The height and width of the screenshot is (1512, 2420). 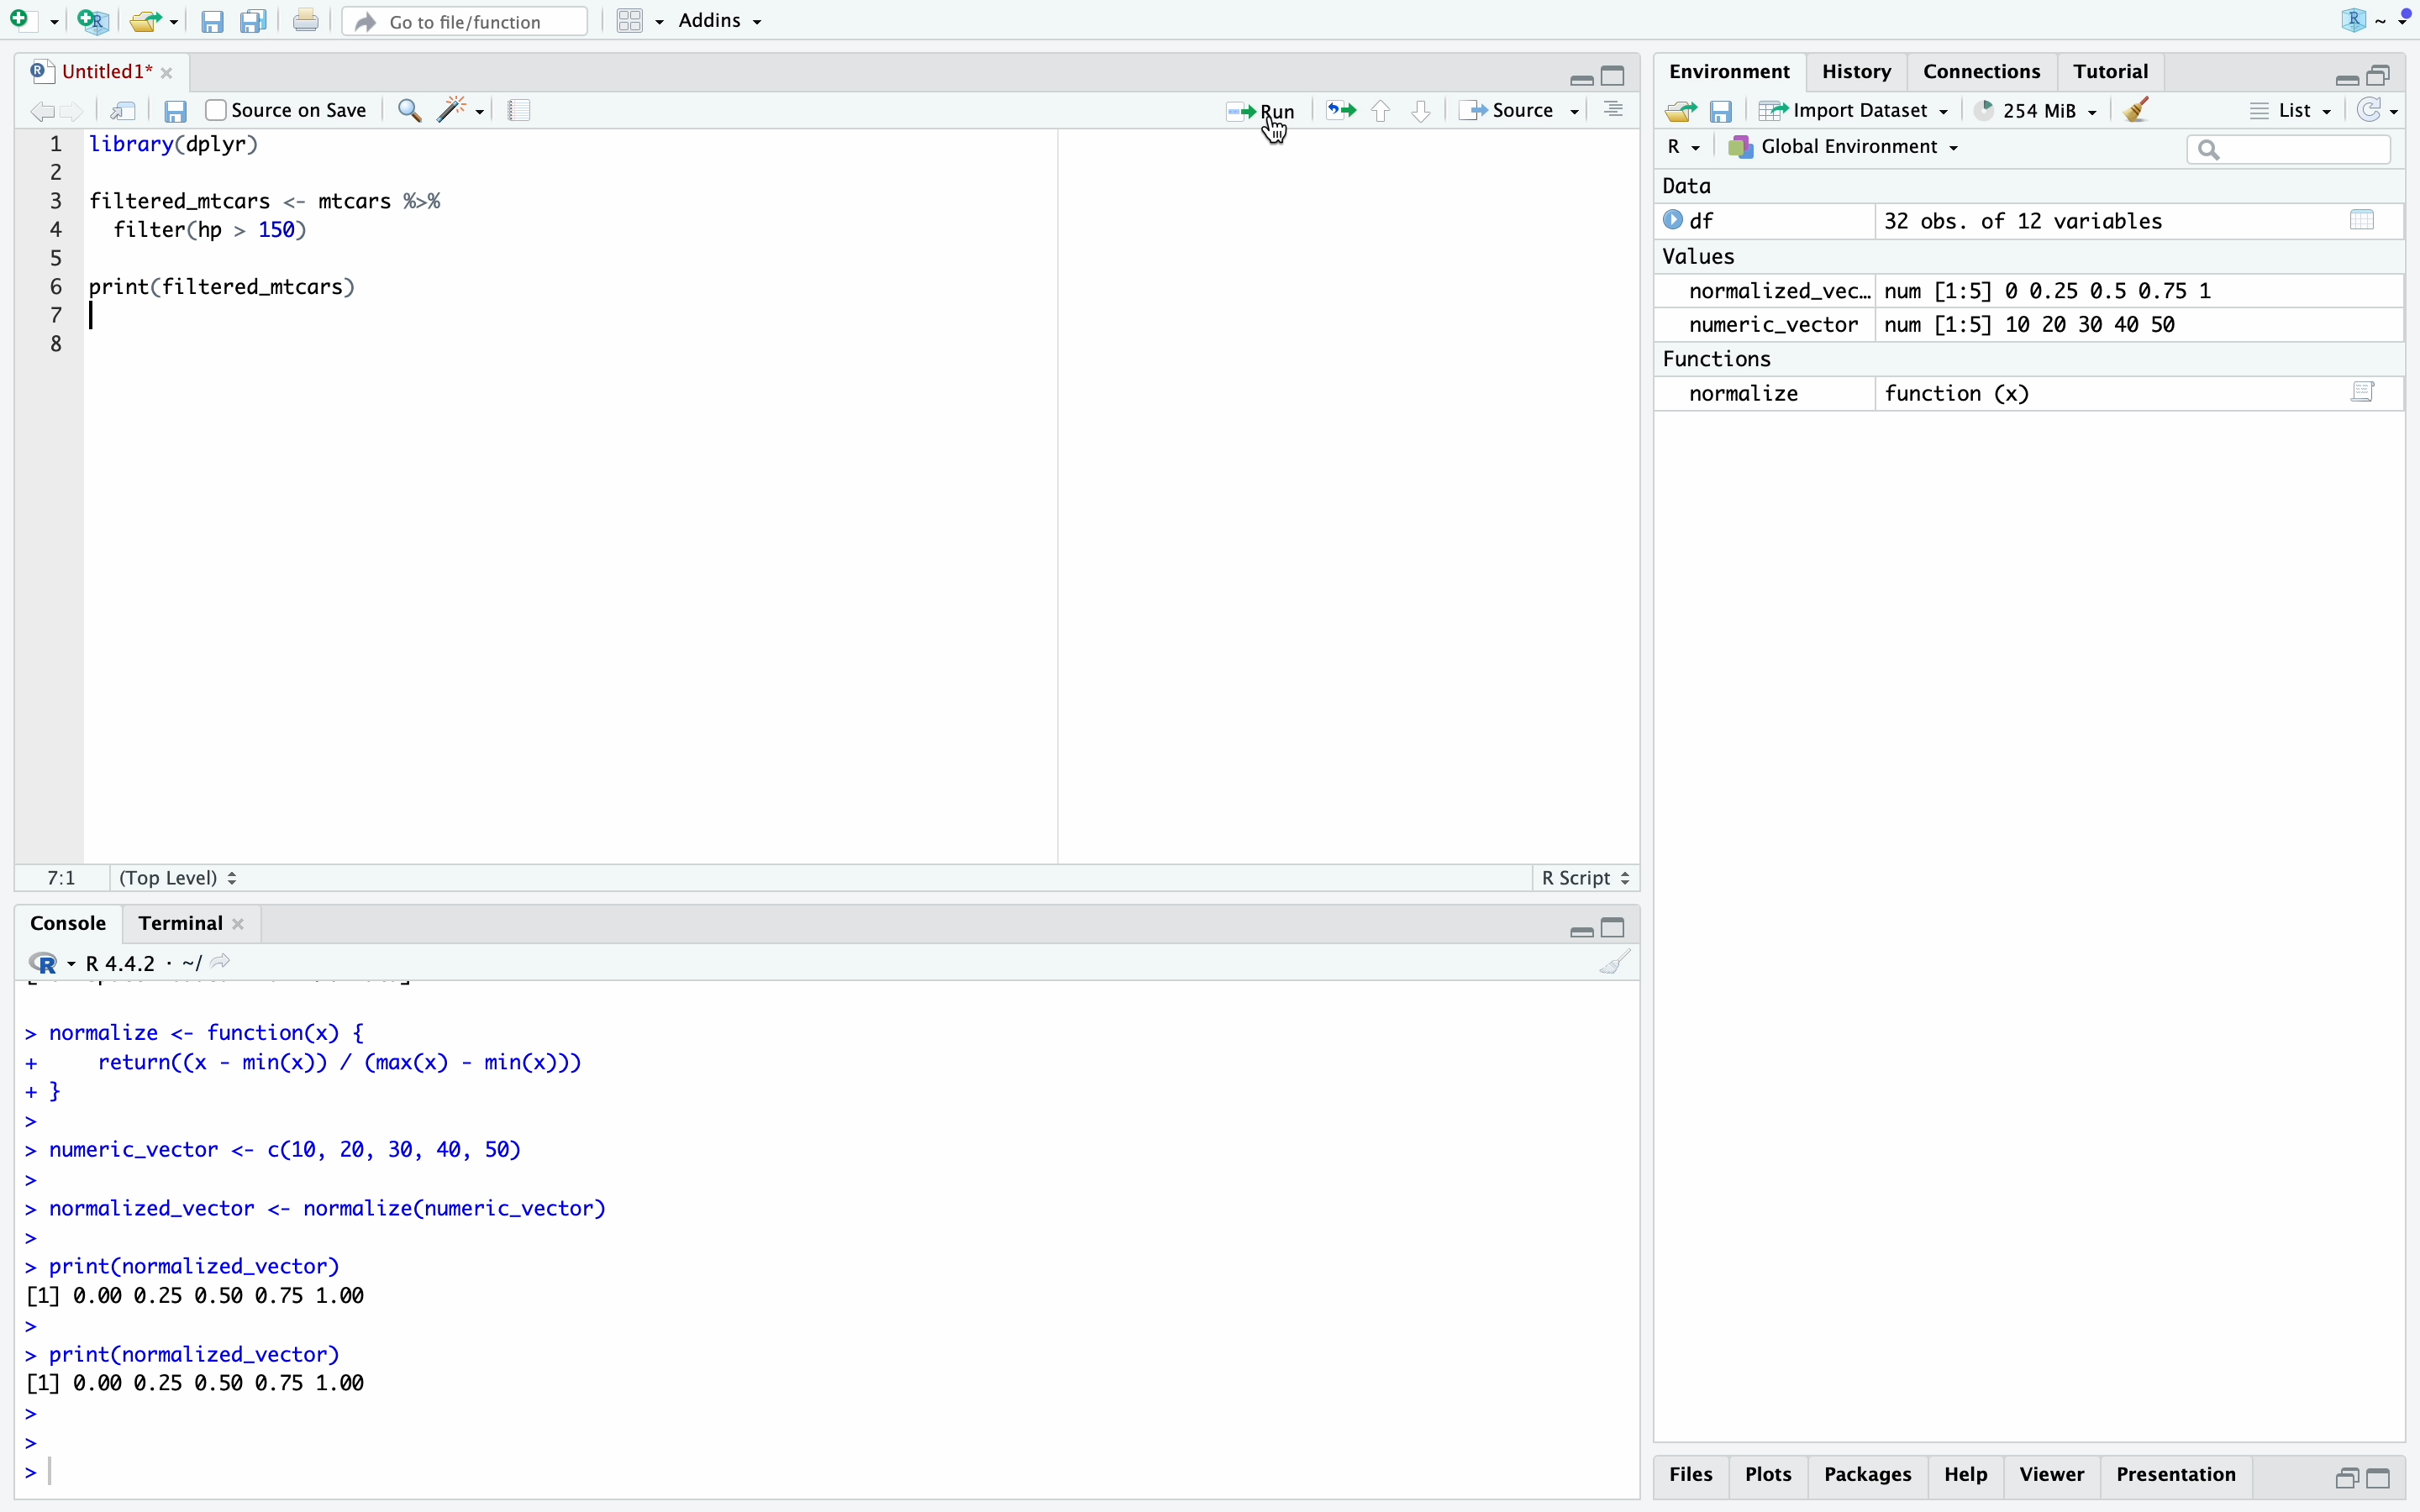 What do you see at coordinates (1867, 1474) in the screenshot?
I see `Help` at bounding box center [1867, 1474].